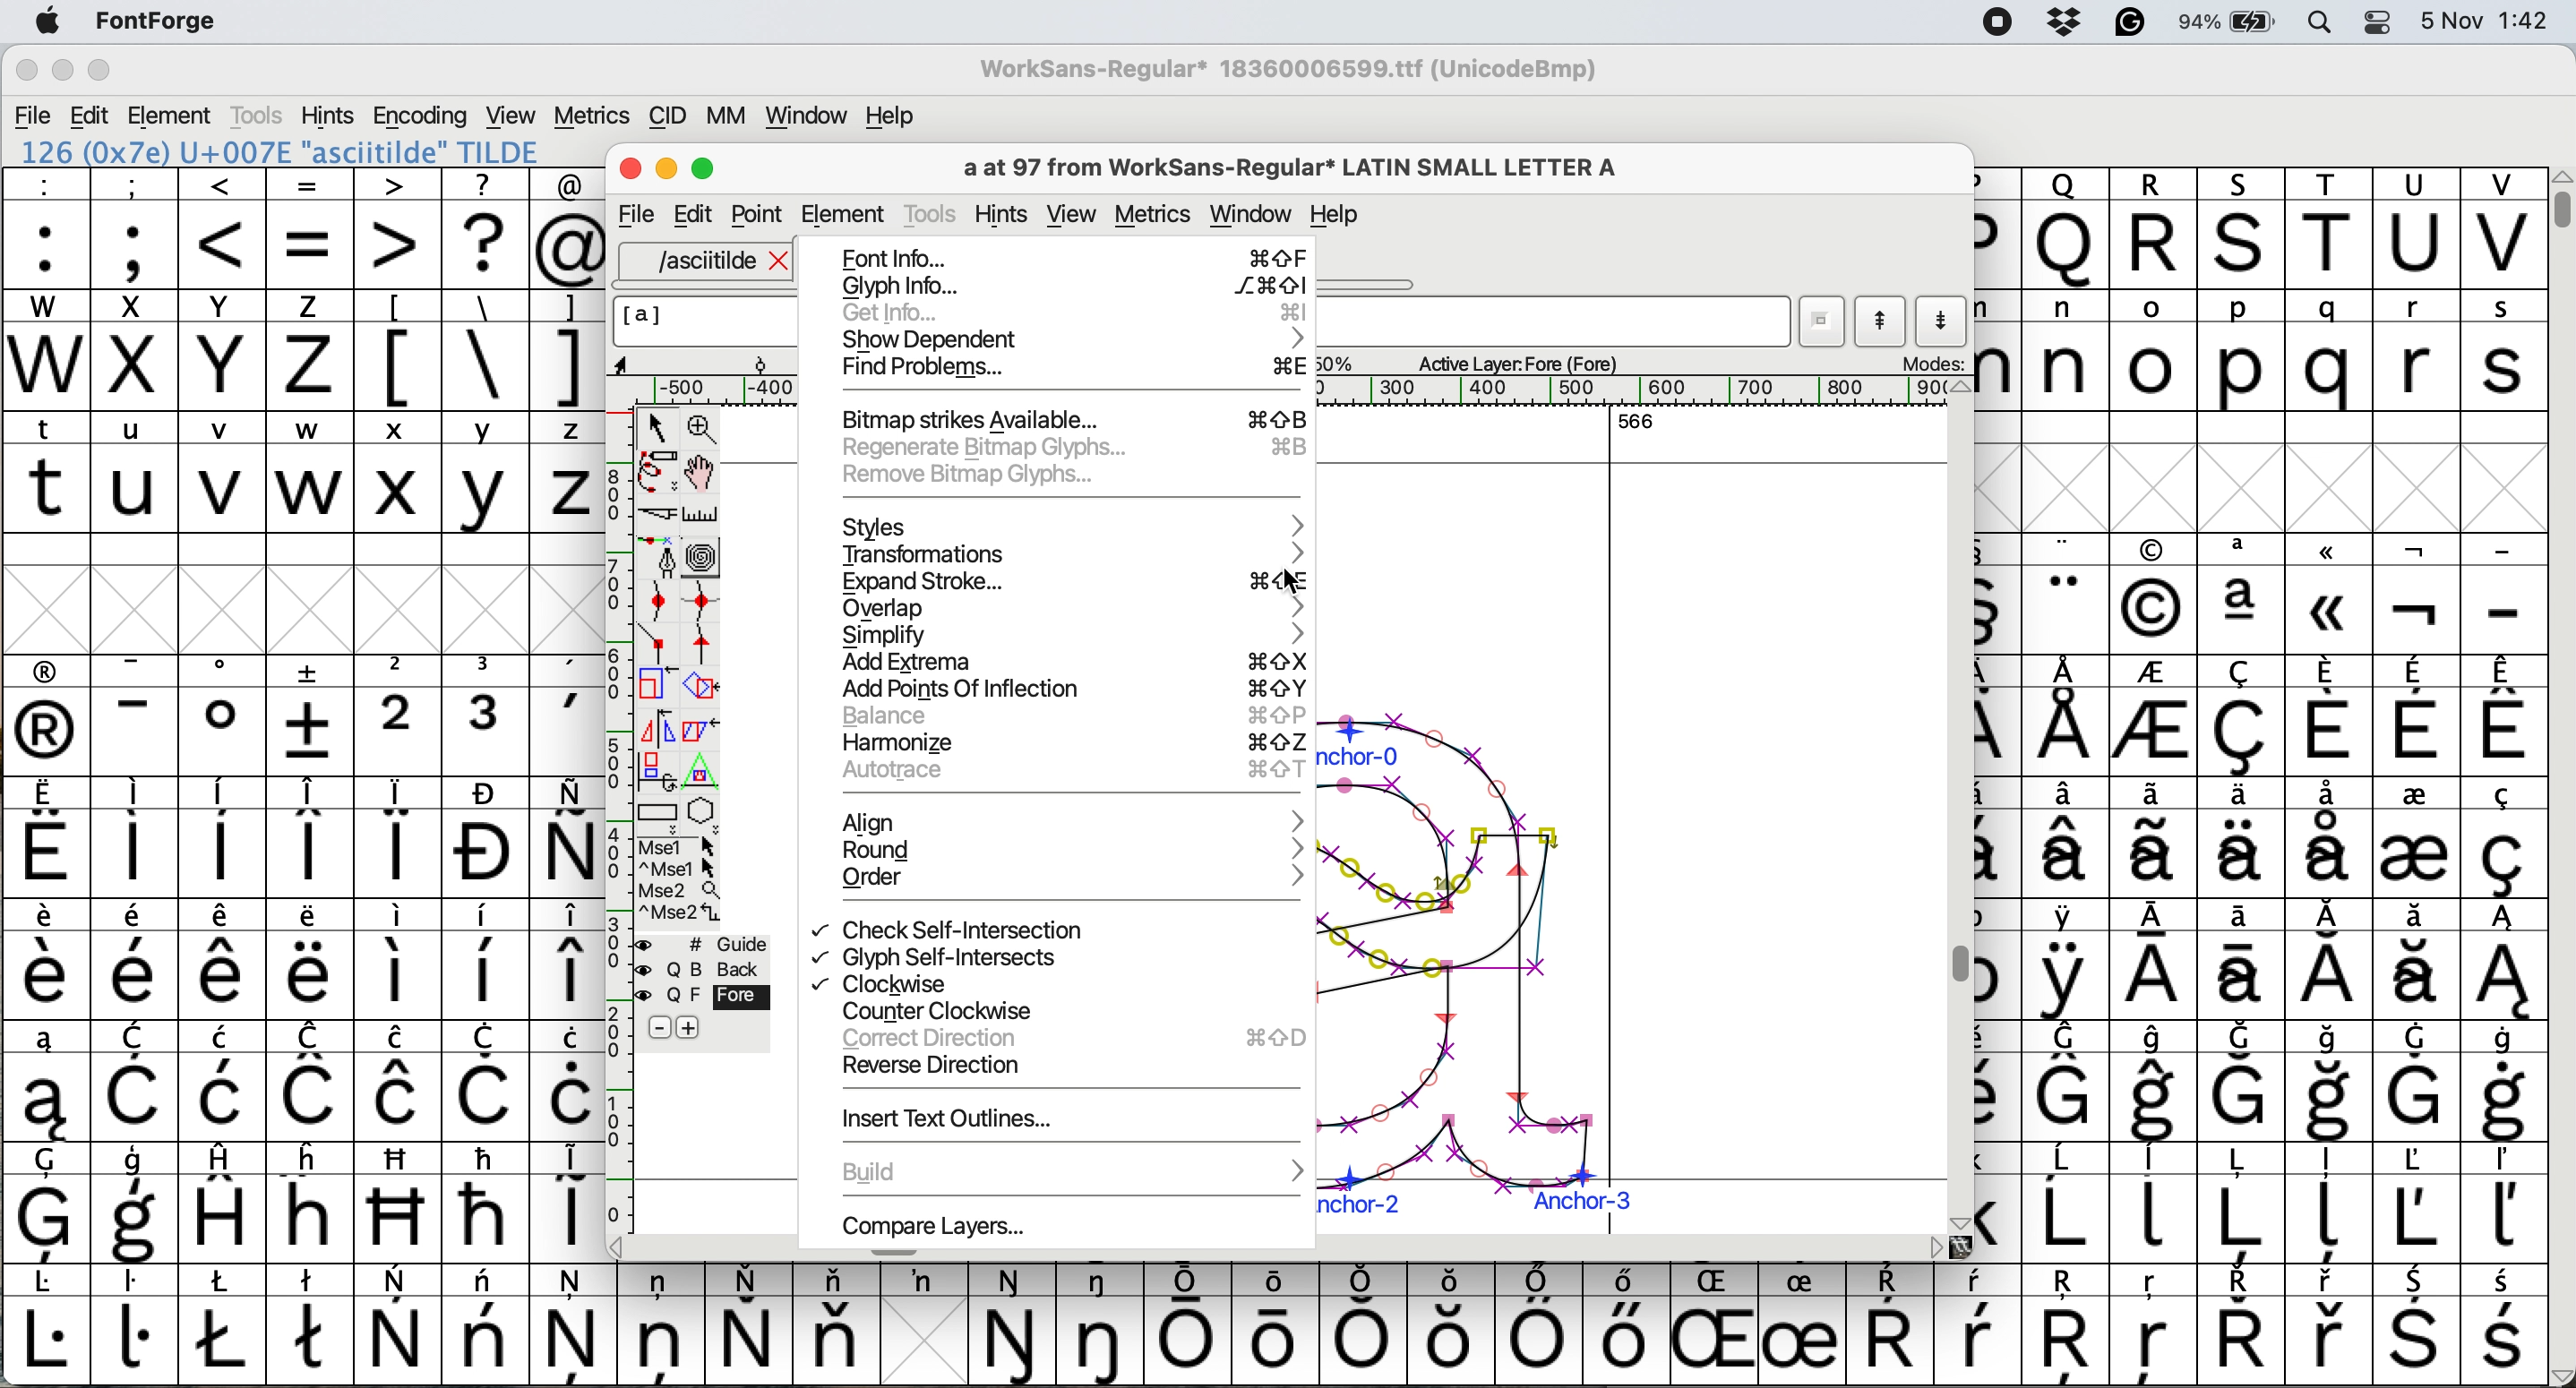  What do you see at coordinates (2155, 1200) in the screenshot?
I see `symbol` at bounding box center [2155, 1200].